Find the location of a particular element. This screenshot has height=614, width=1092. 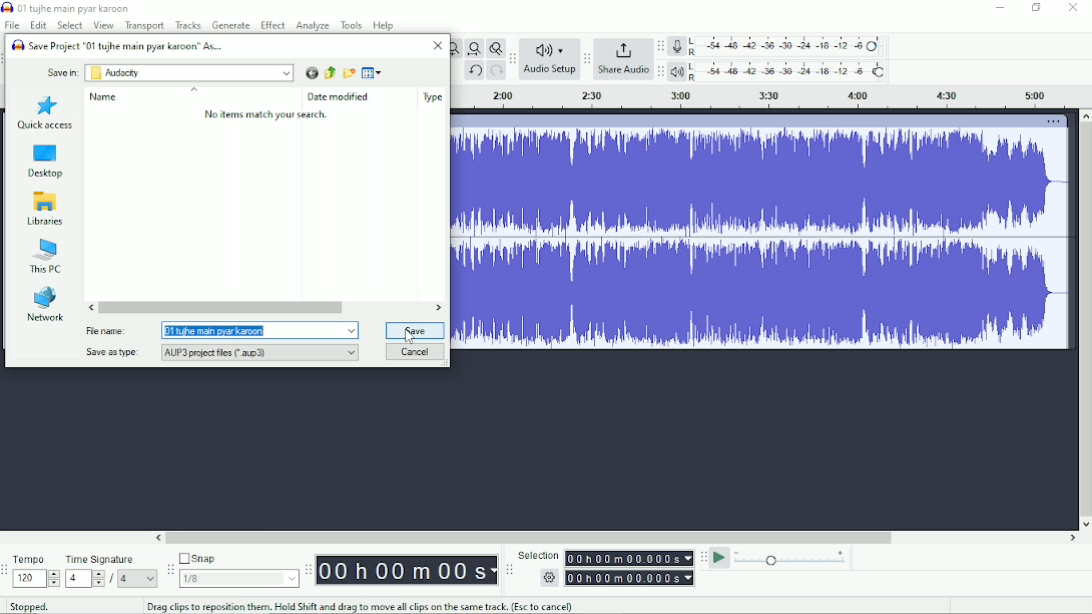

Audacity record meter toolbar is located at coordinates (660, 47).